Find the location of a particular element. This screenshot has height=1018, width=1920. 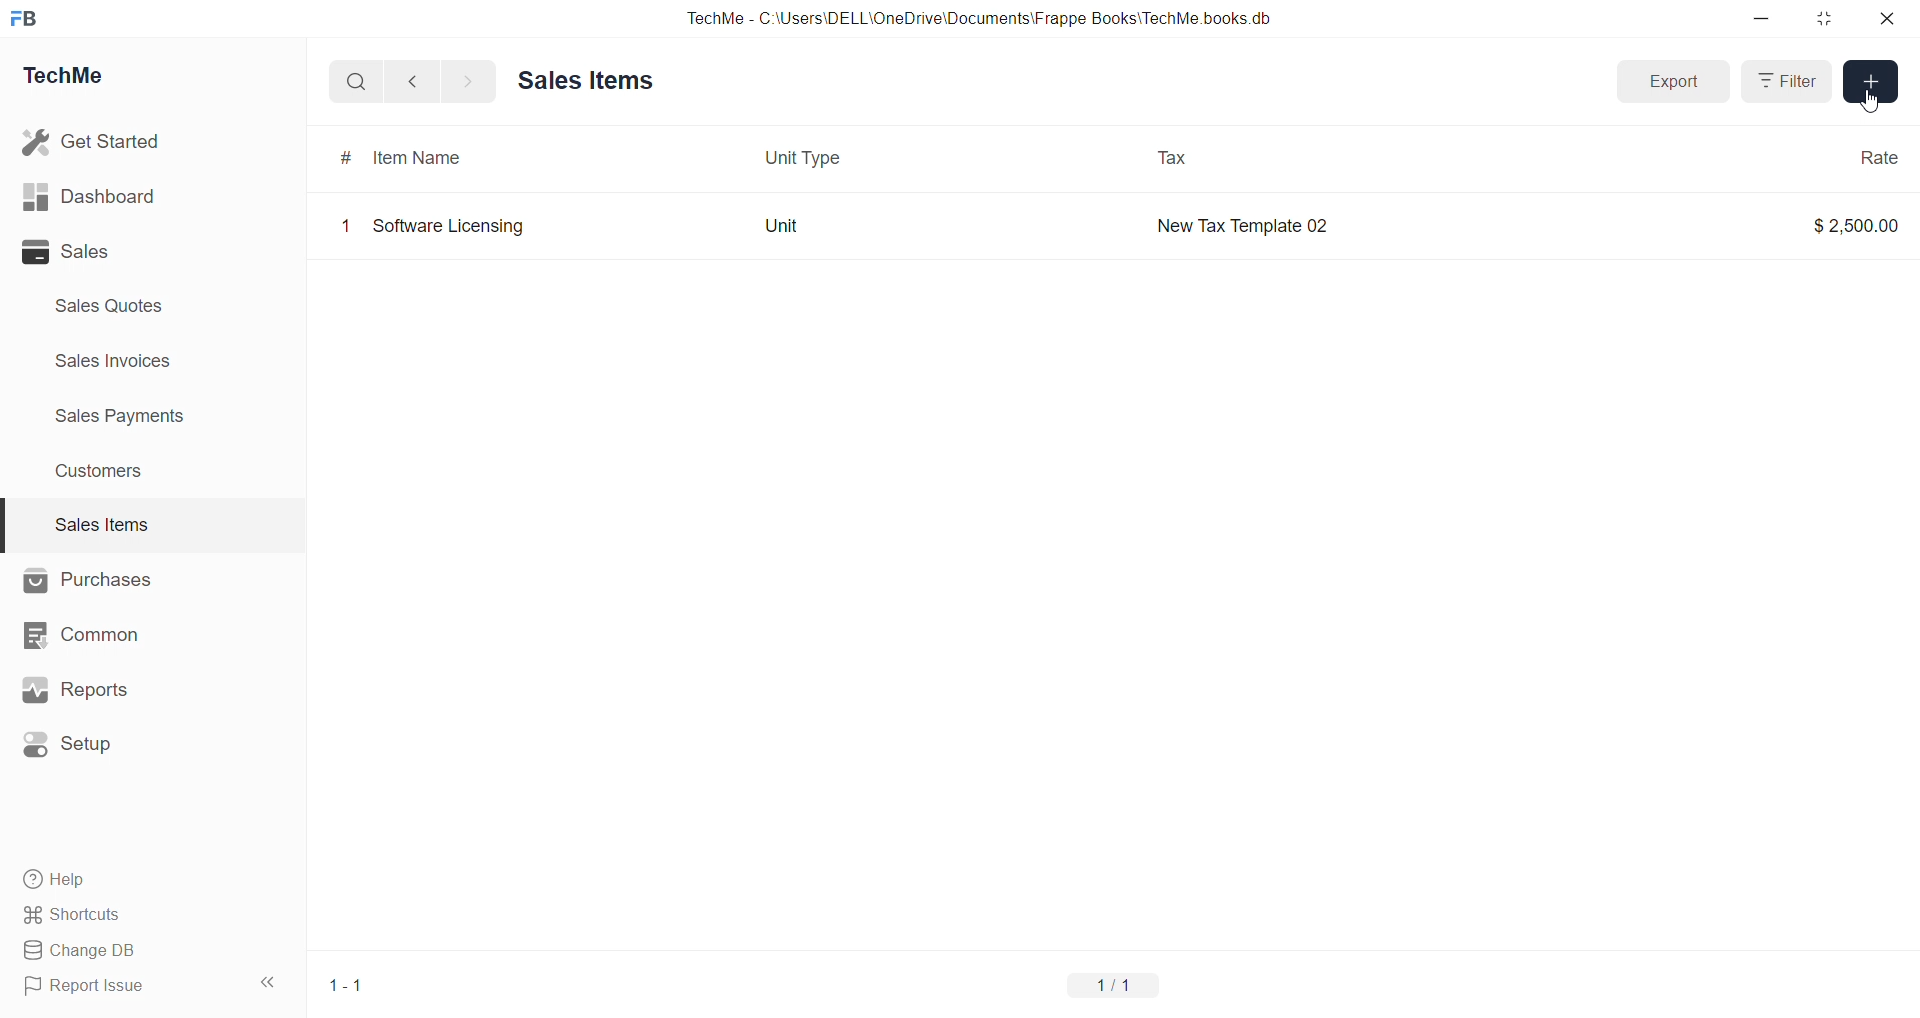

FB is located at coordinates (28, 18).